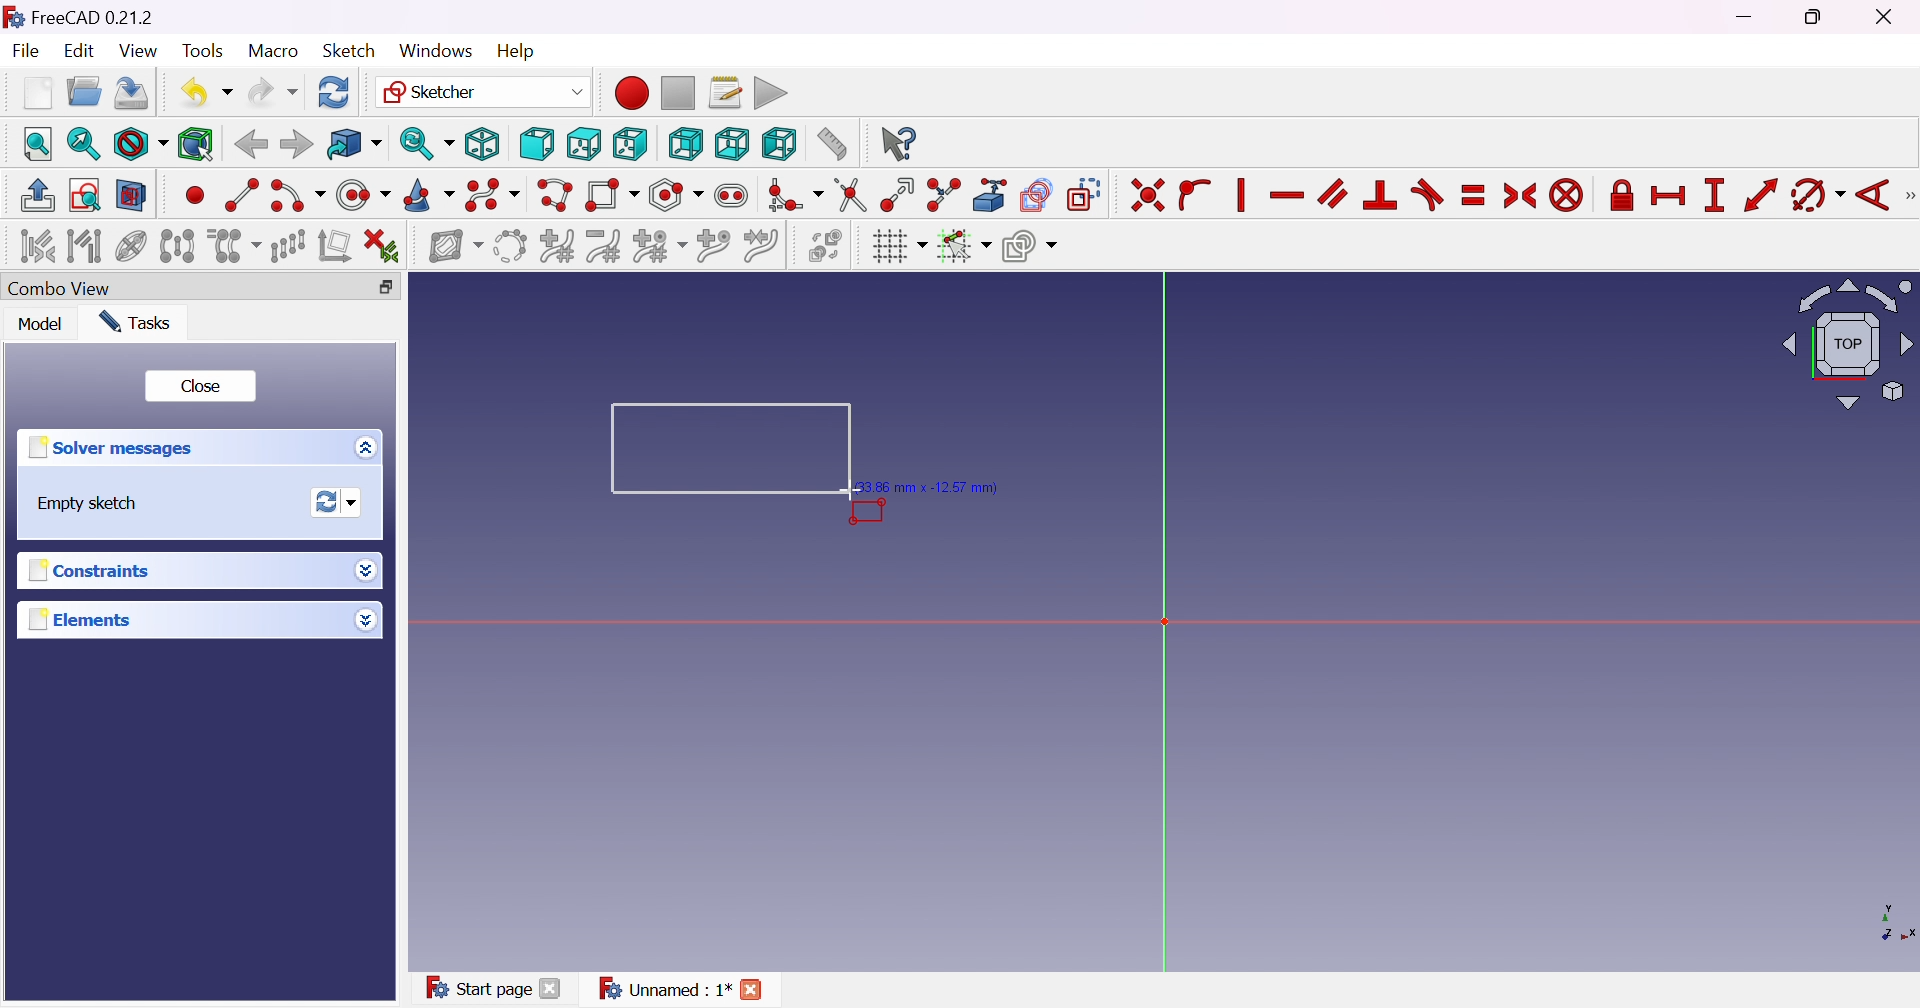 The image size is (1920, 1008). What do you see at coordinates (990, 195) in the screenshot?
I see `Create external geometry` at bounding box center [990, 195].